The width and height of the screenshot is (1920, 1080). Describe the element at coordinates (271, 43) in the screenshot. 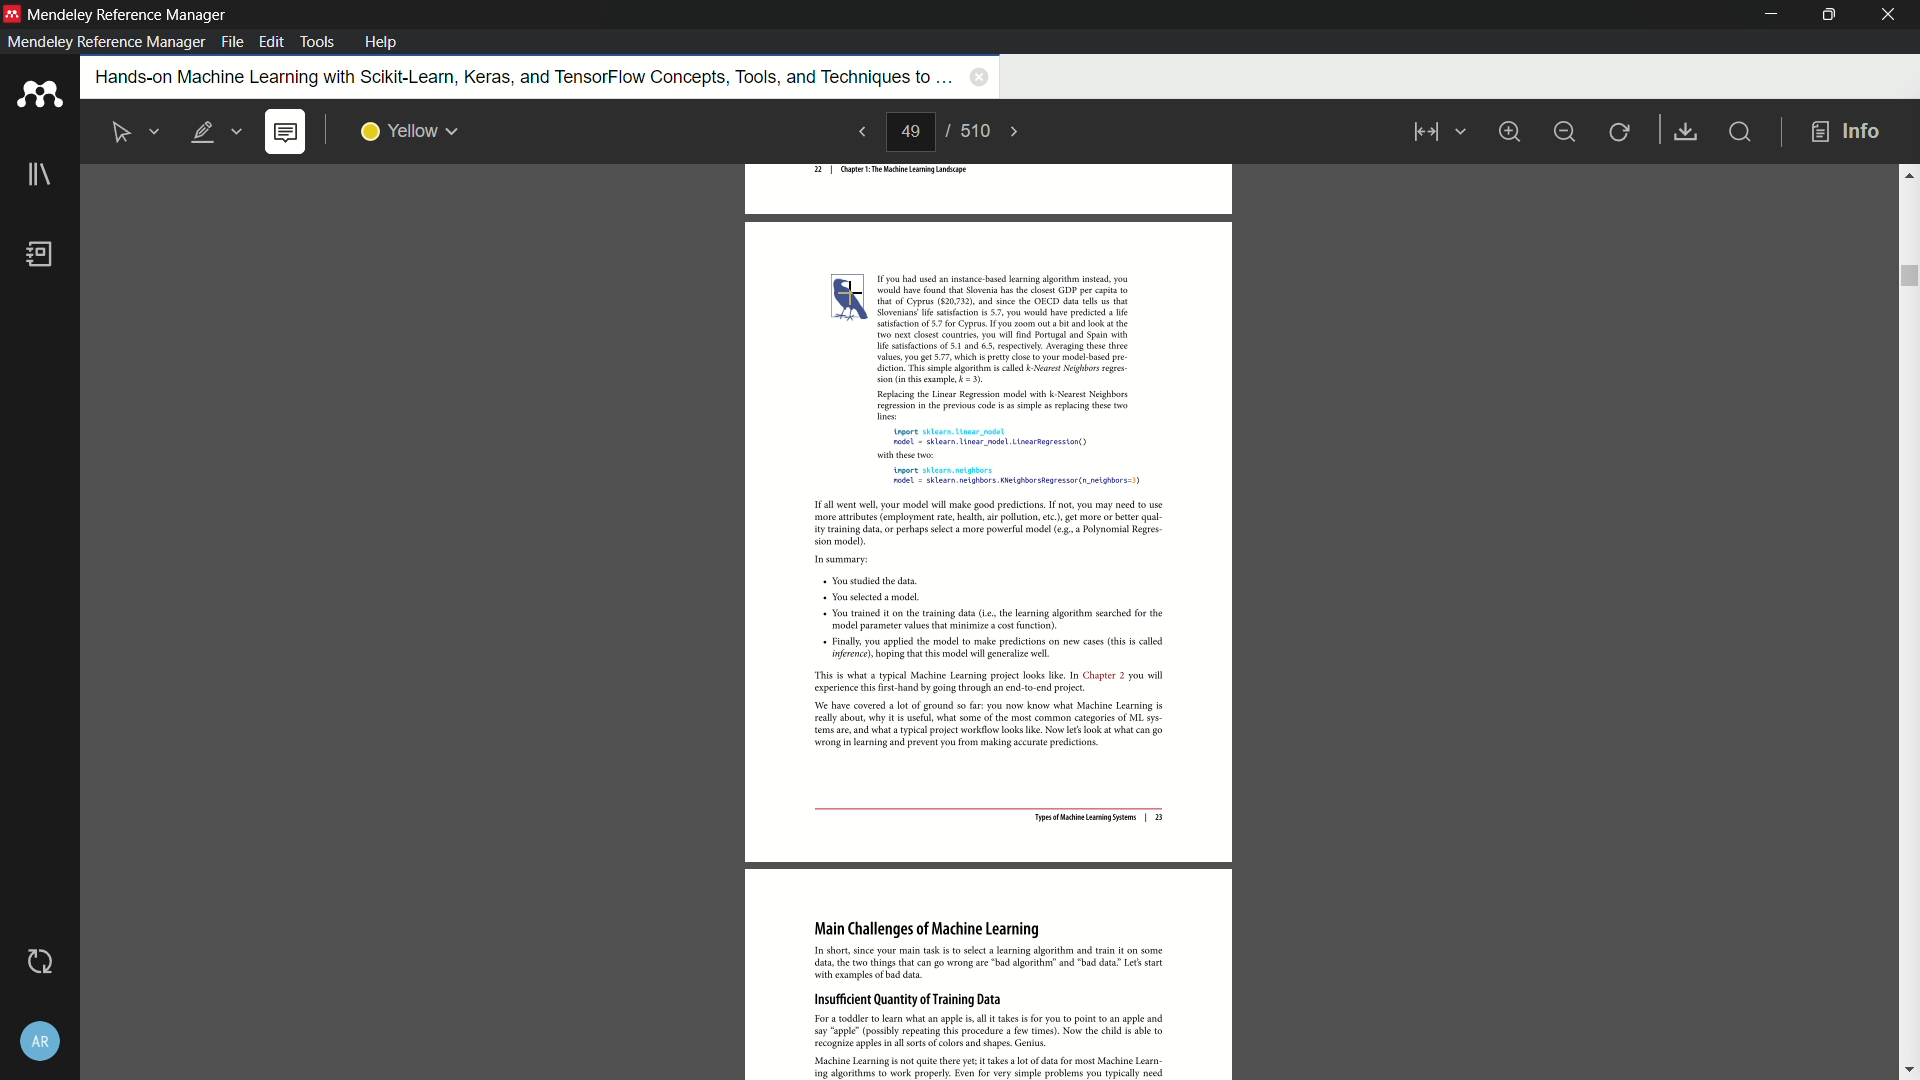

I see `edit menu` at that location.